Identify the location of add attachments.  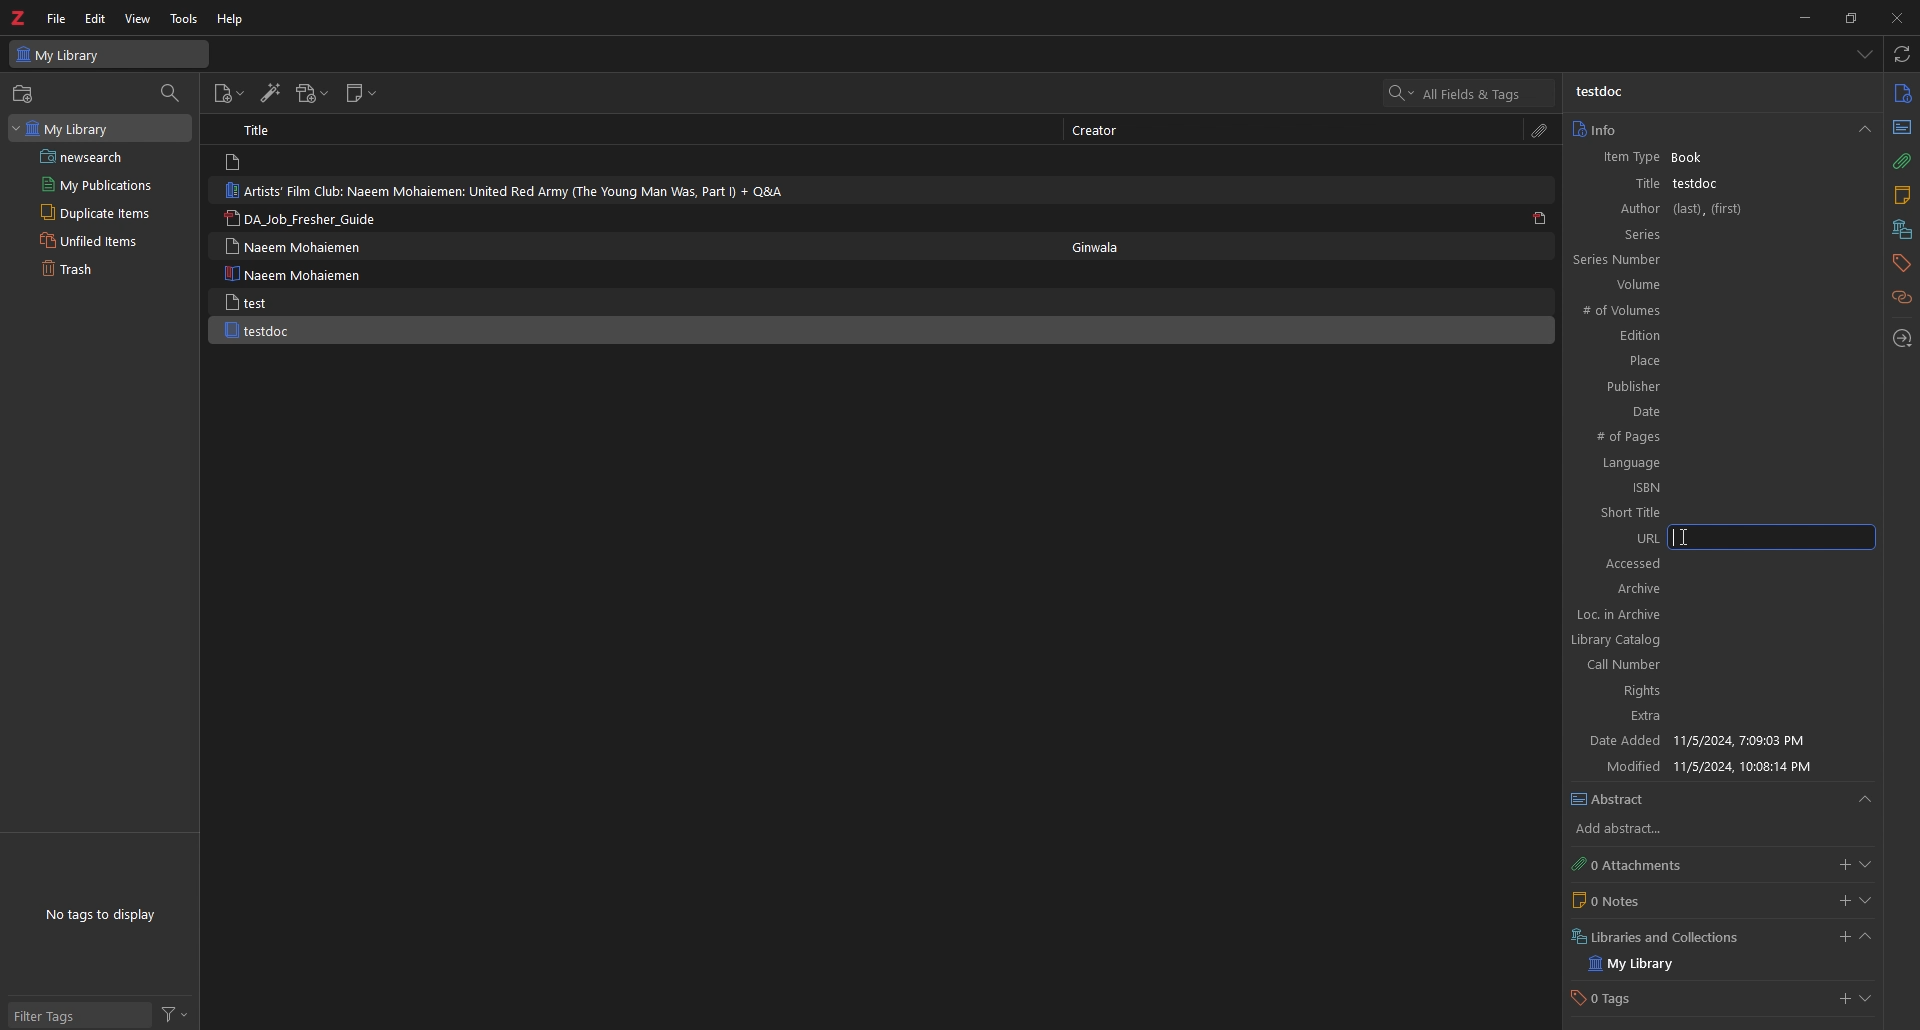
(1841, 864).